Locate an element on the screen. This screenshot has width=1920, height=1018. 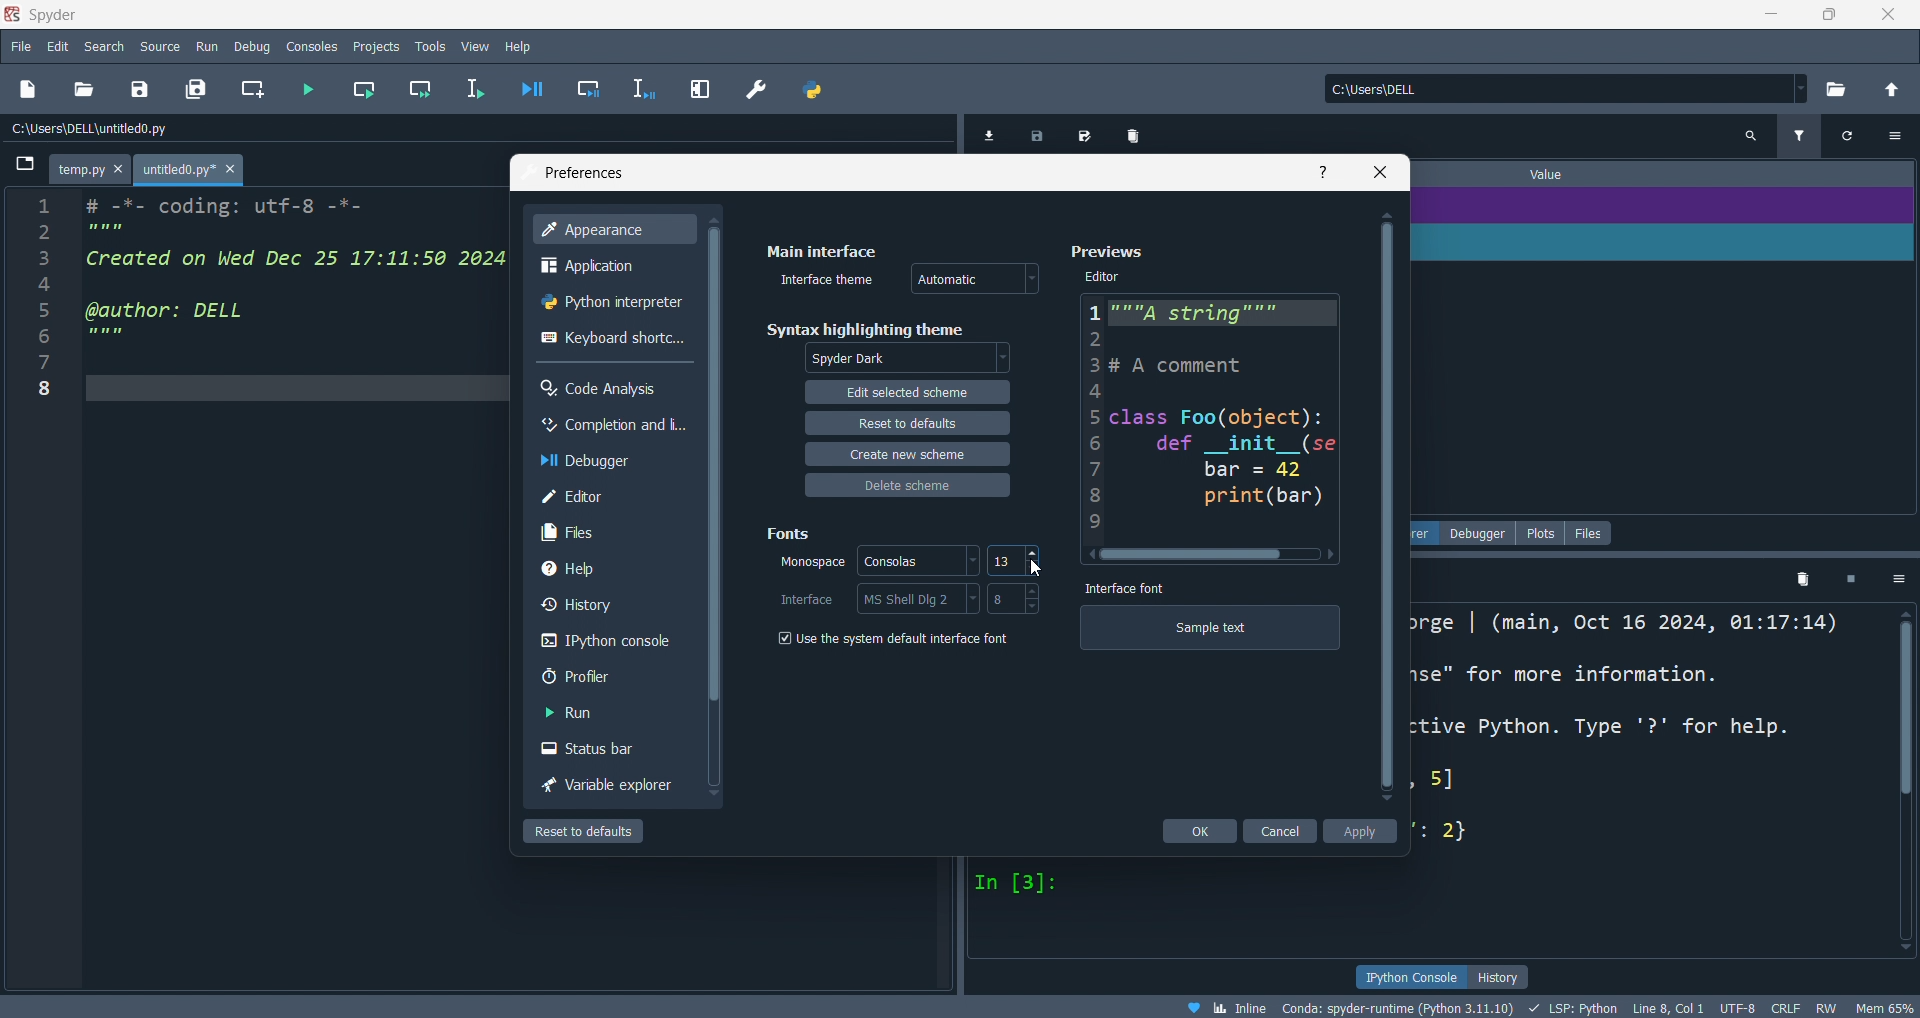
search variables is located at coordinates (1755, 140).